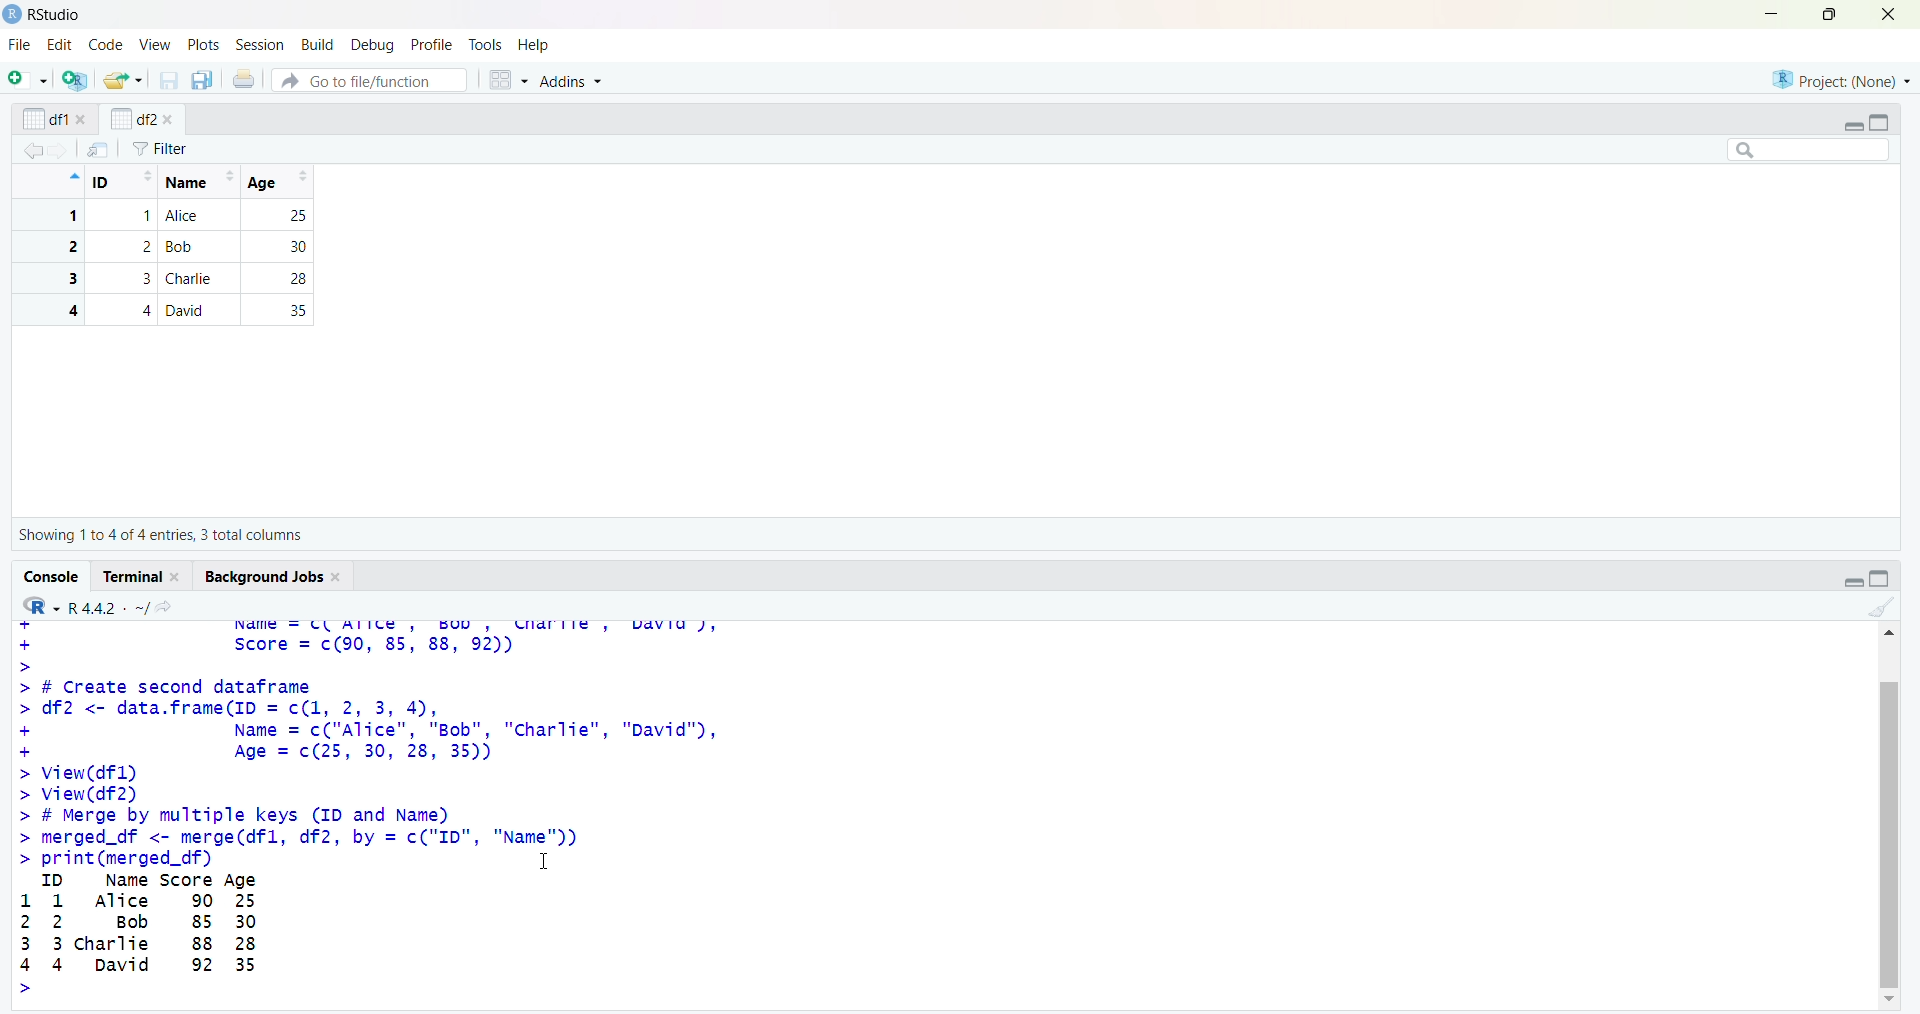 Image resolution: width=1920 pixels, height=1014 pixels. I want to click on add R file, so click(76, 80).